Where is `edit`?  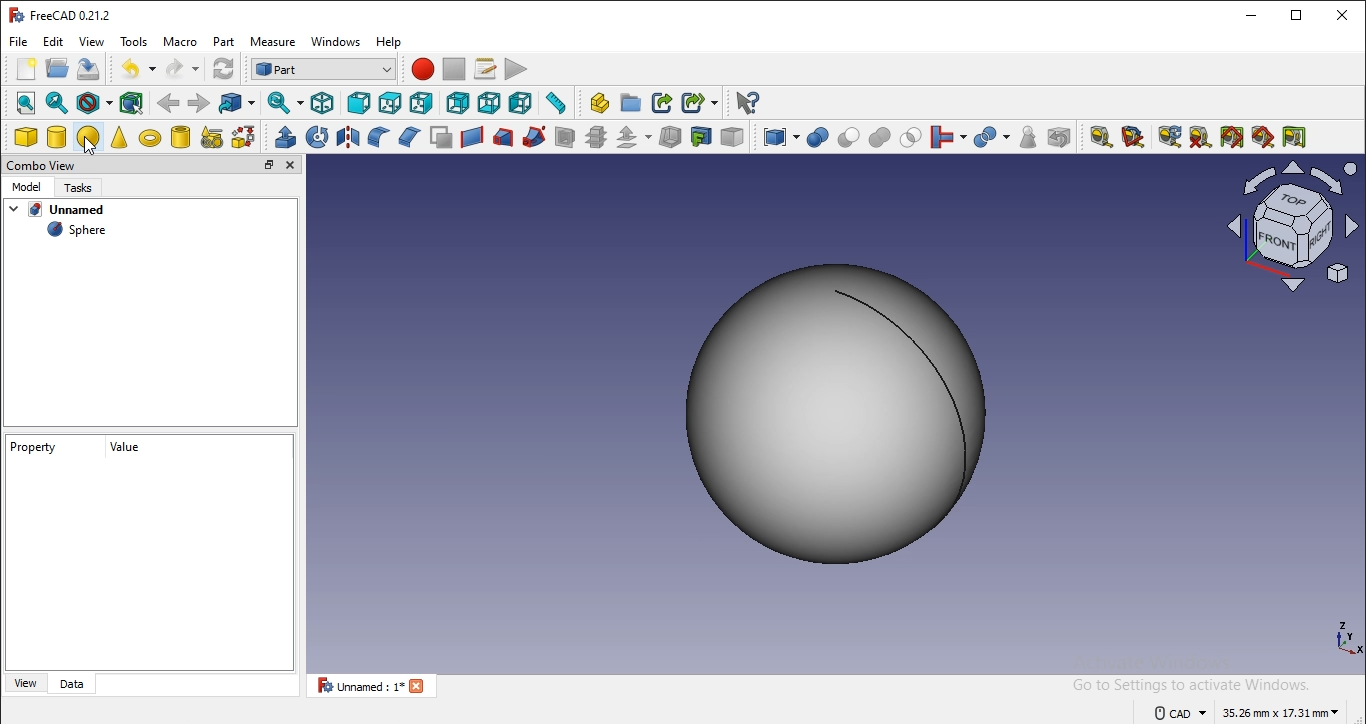
edit is located at coordinates (54, 42).